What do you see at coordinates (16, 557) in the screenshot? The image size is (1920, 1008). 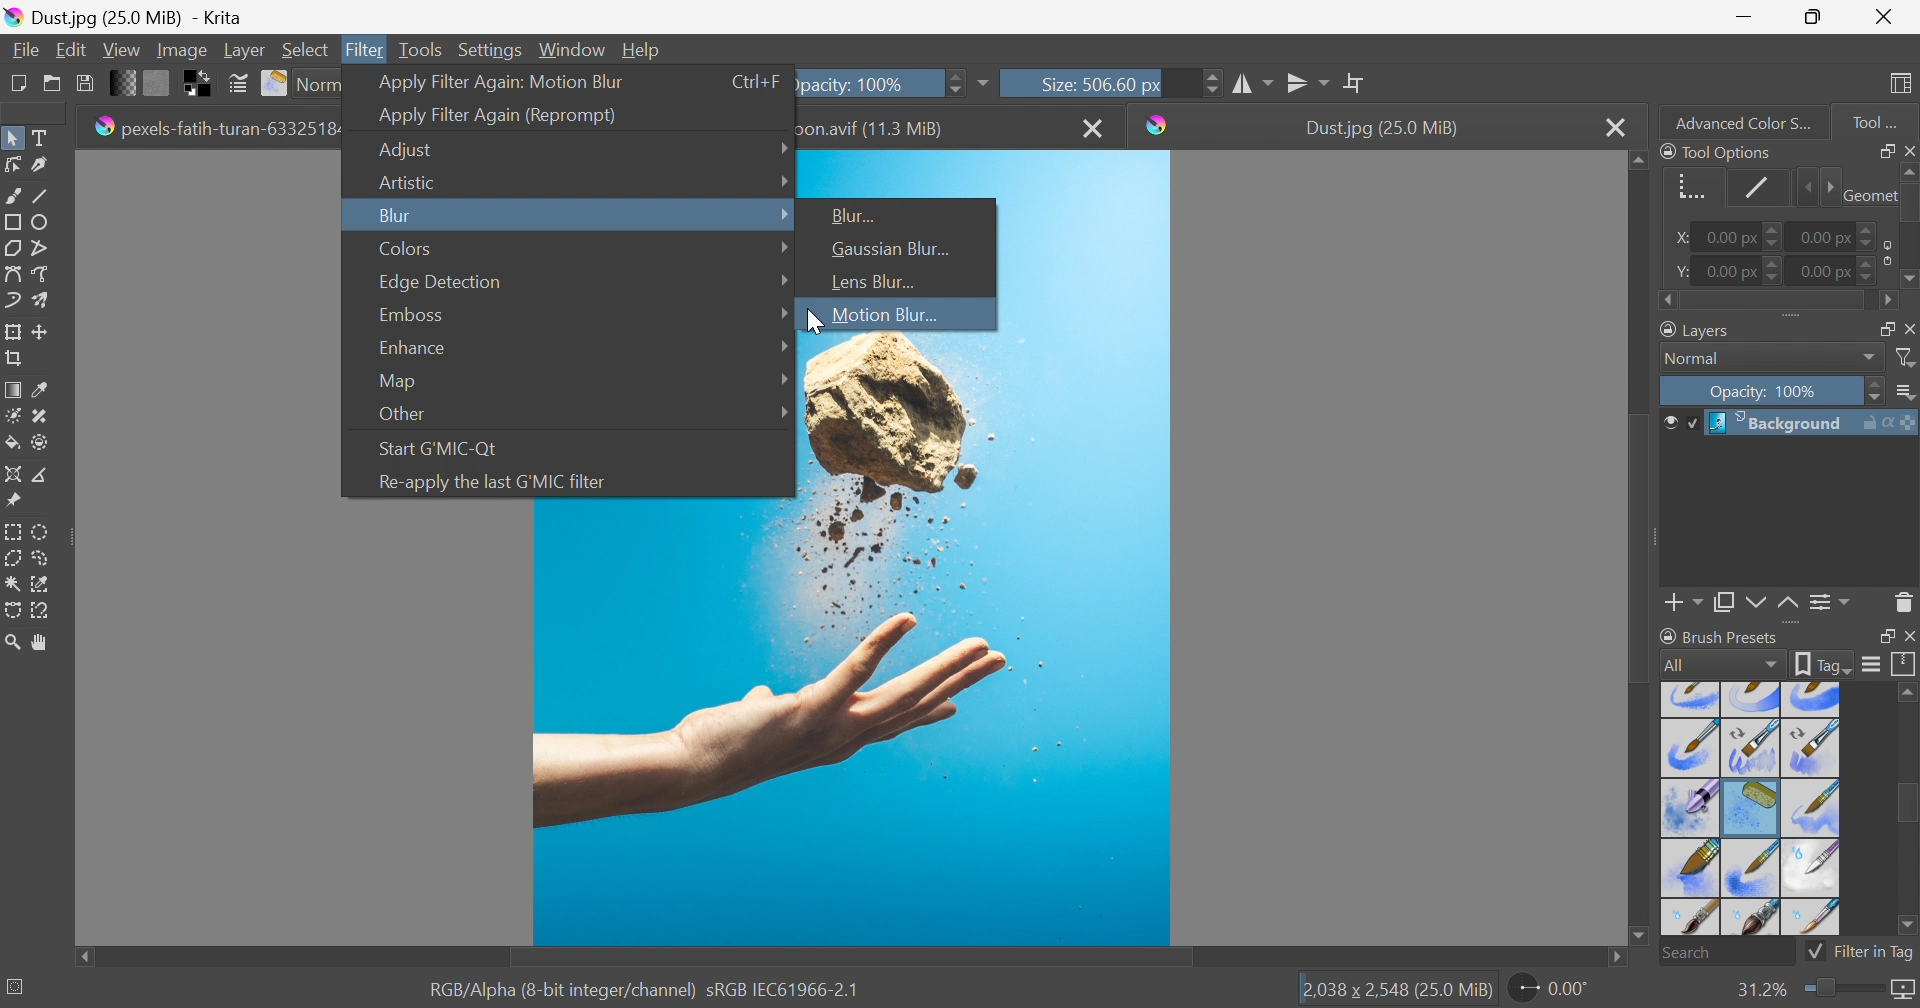 I see `Polygon selection tool` at bounding box center [16, 557].